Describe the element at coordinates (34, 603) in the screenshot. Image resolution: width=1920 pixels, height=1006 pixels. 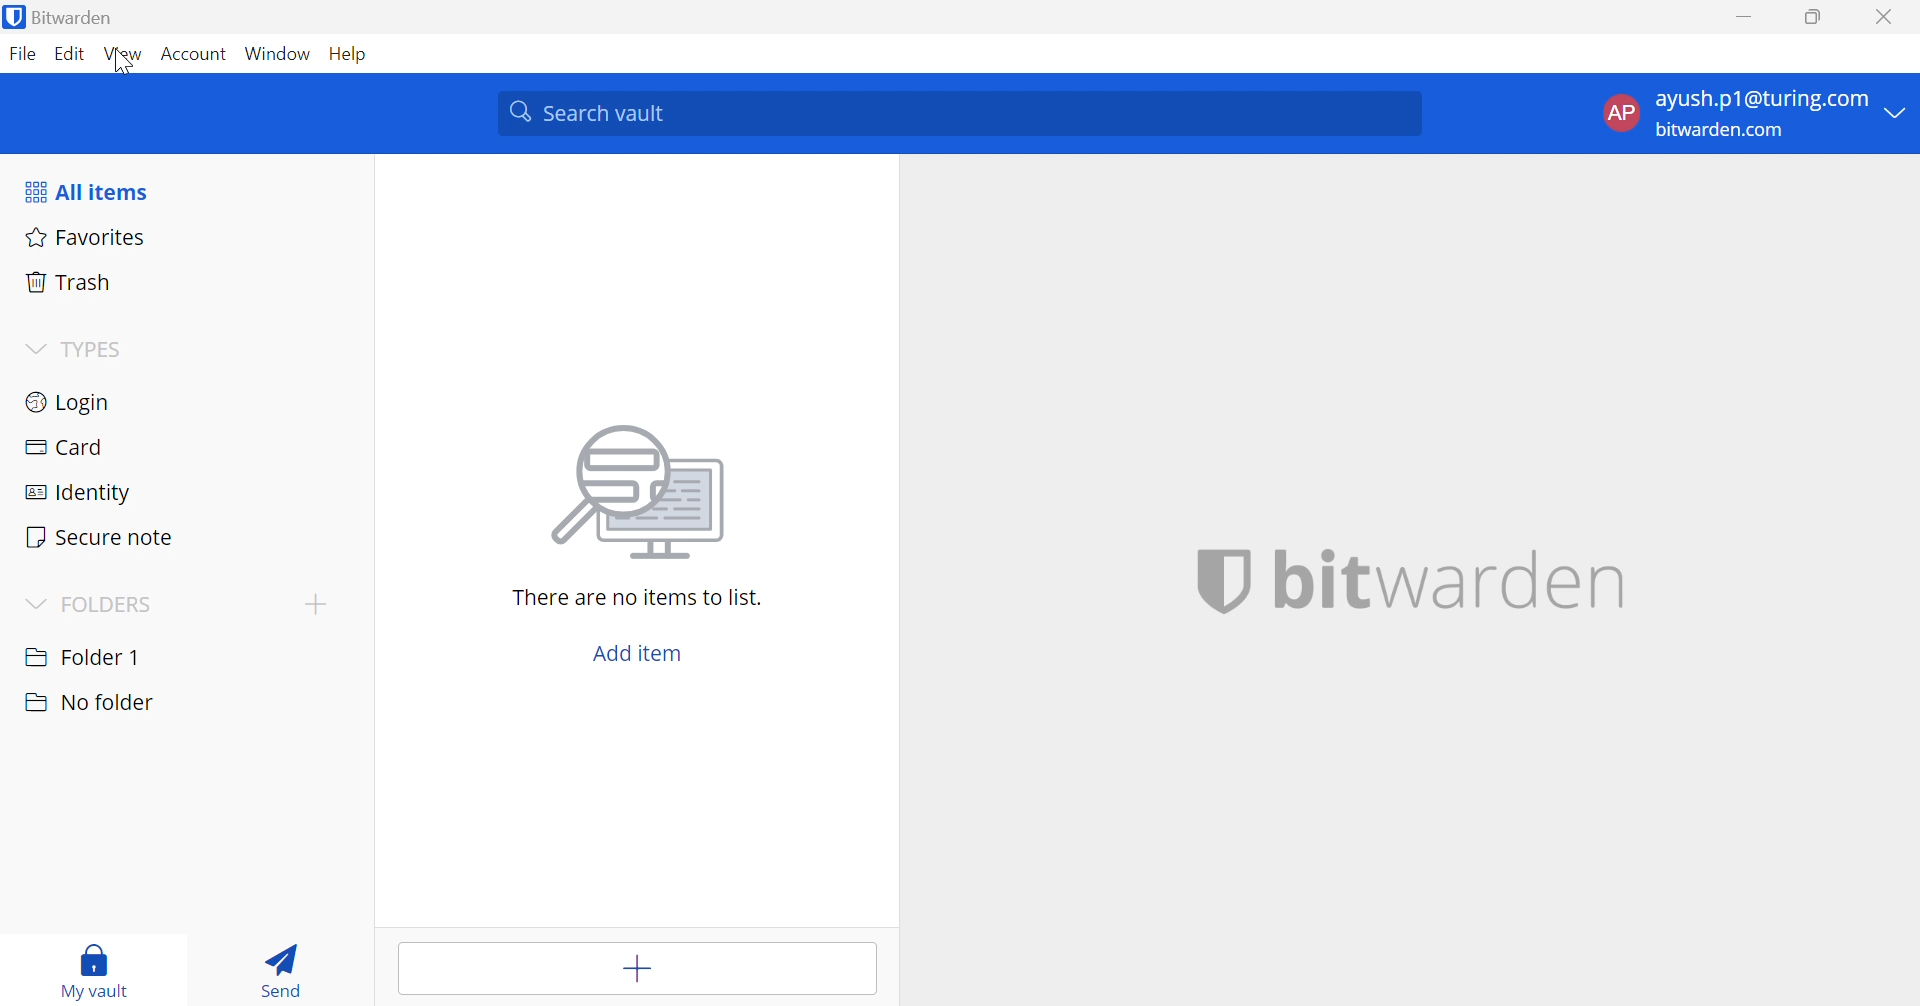
I see `Drop Down` at that location.